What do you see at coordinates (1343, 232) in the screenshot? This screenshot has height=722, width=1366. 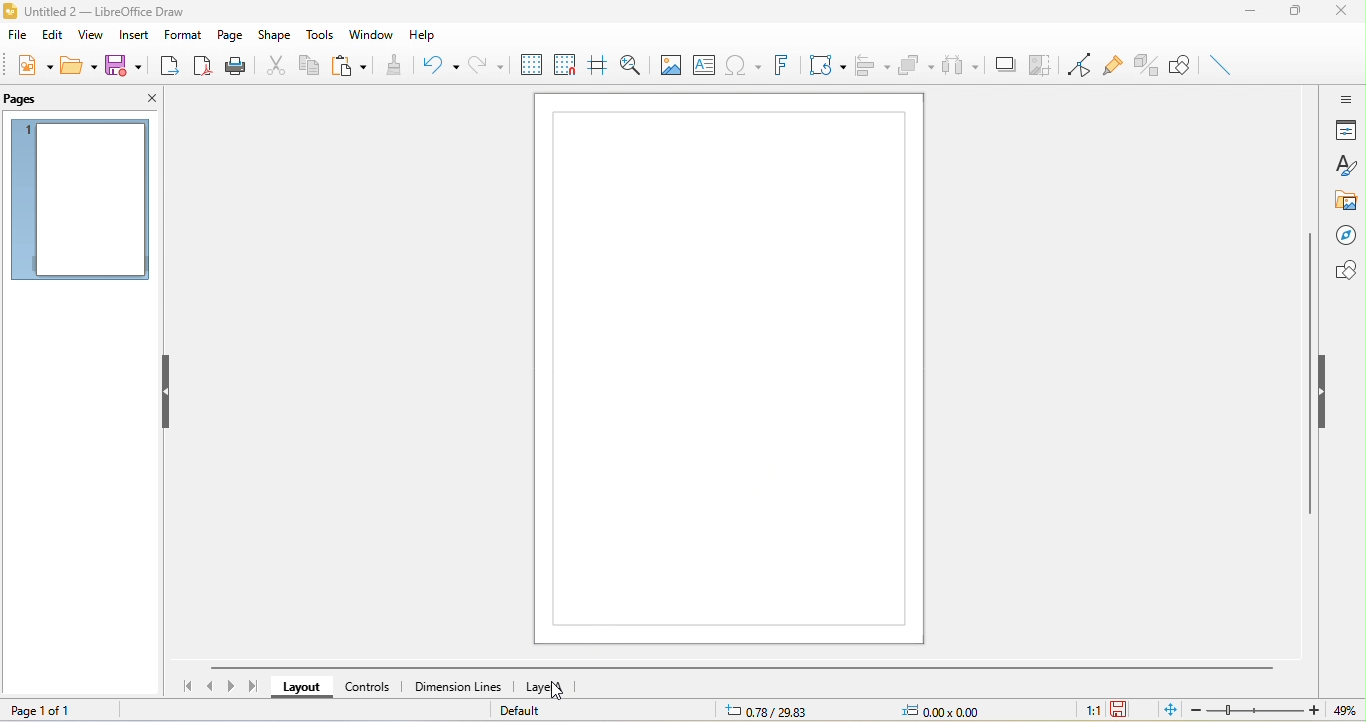 I see `navigator` at bounding box center [1343, 232].